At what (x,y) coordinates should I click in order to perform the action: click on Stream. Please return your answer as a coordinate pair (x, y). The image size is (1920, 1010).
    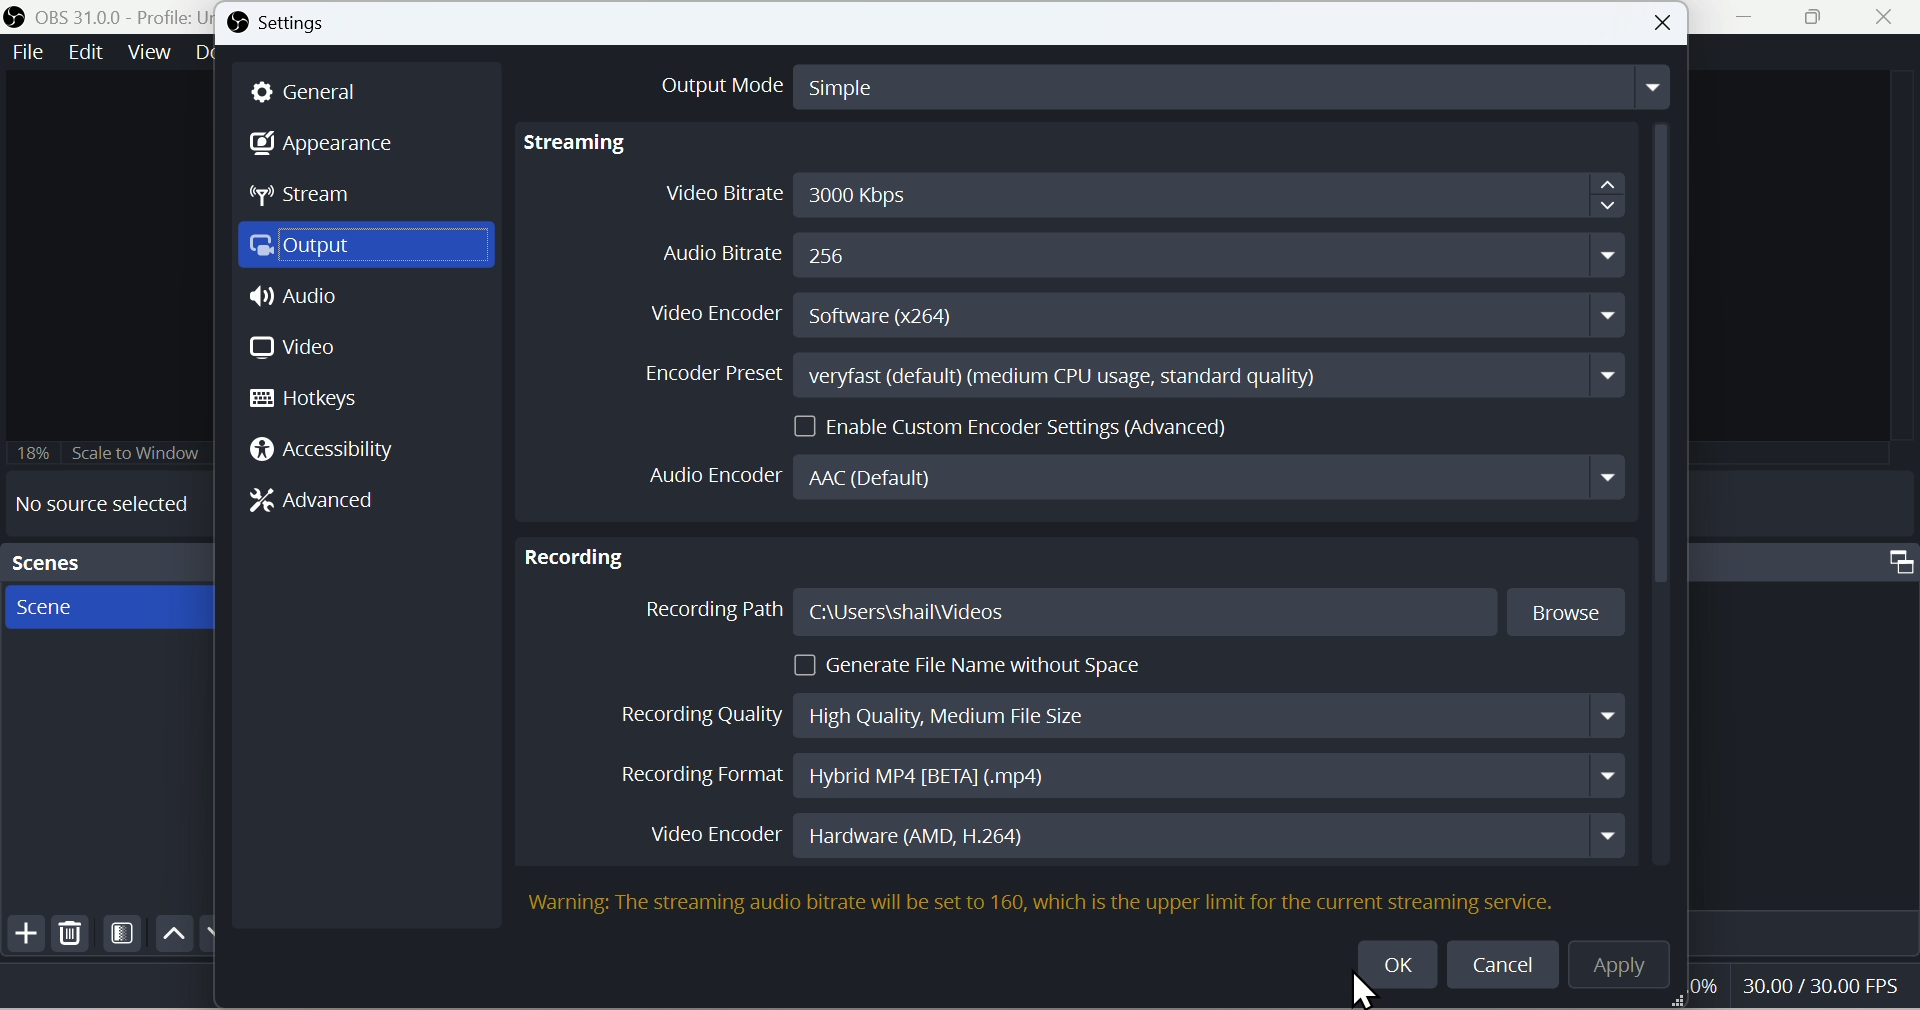
    Looking at the image, I should click on (318, 200).